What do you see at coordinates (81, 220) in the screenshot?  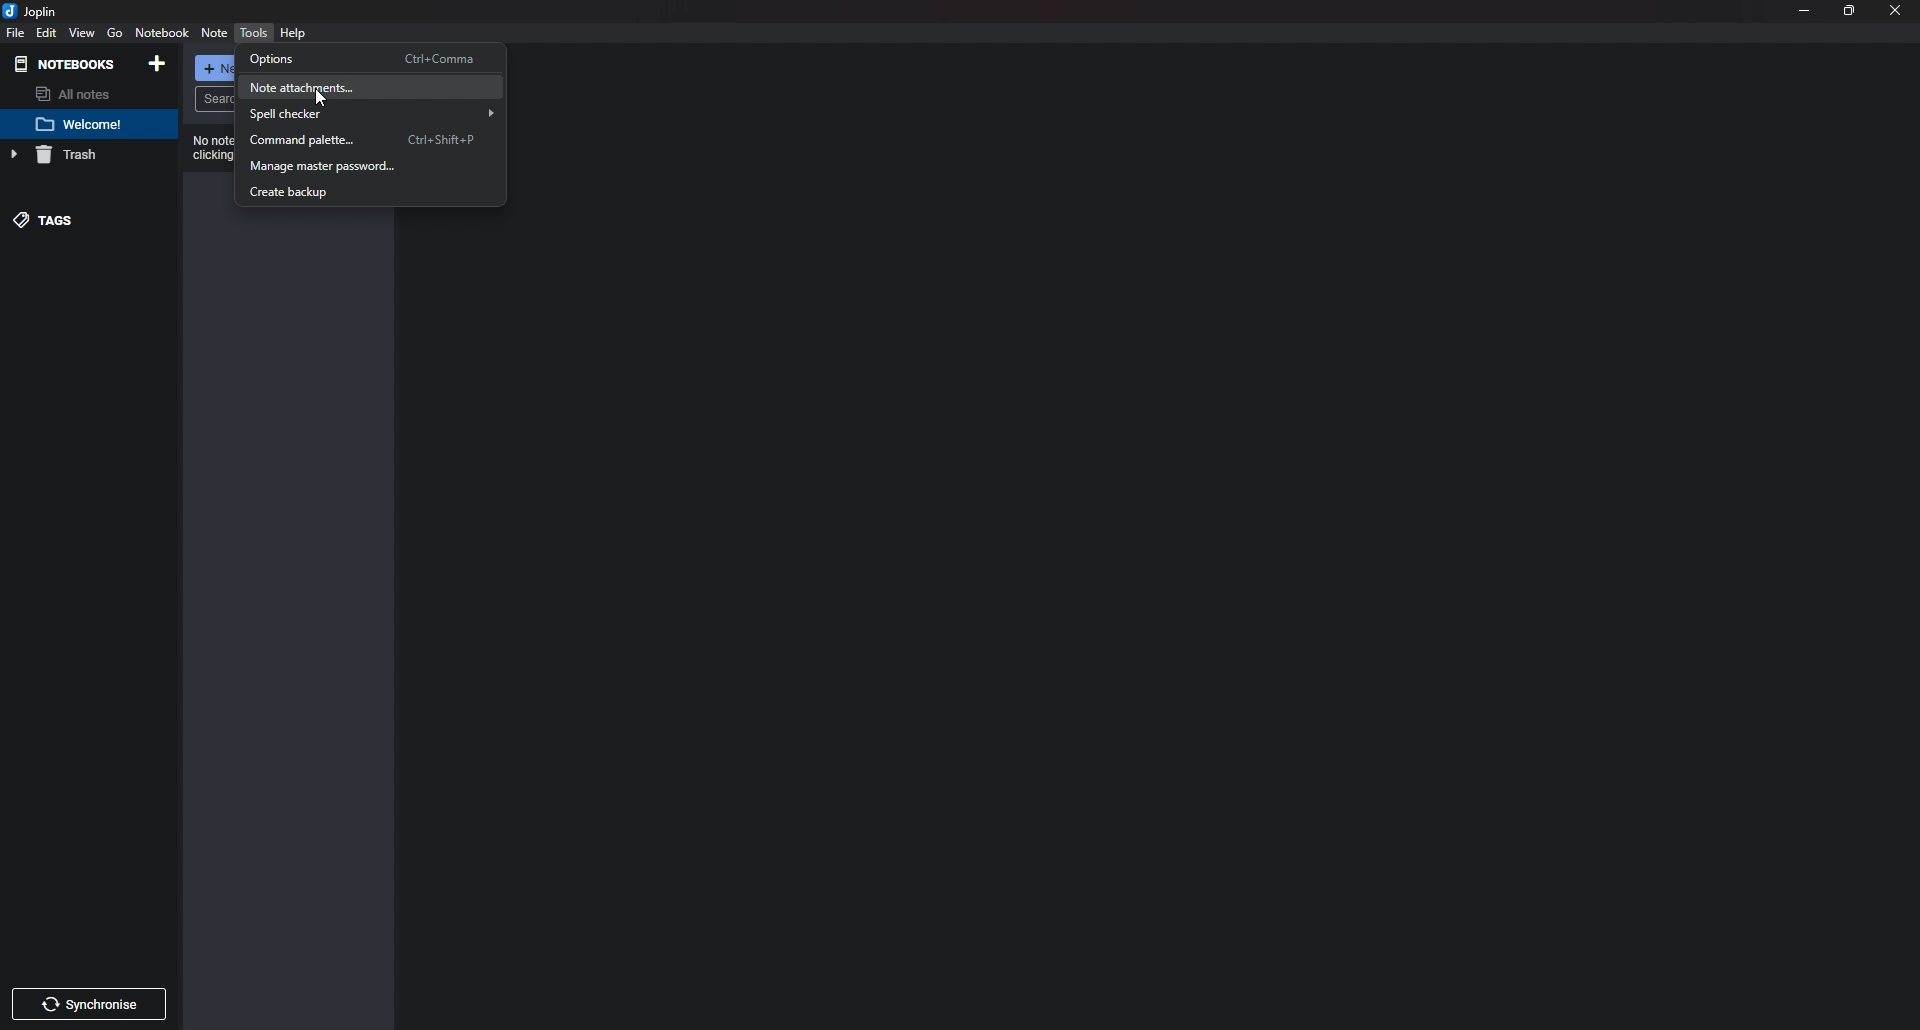 I see `tags` at bounding box center [81, 220].